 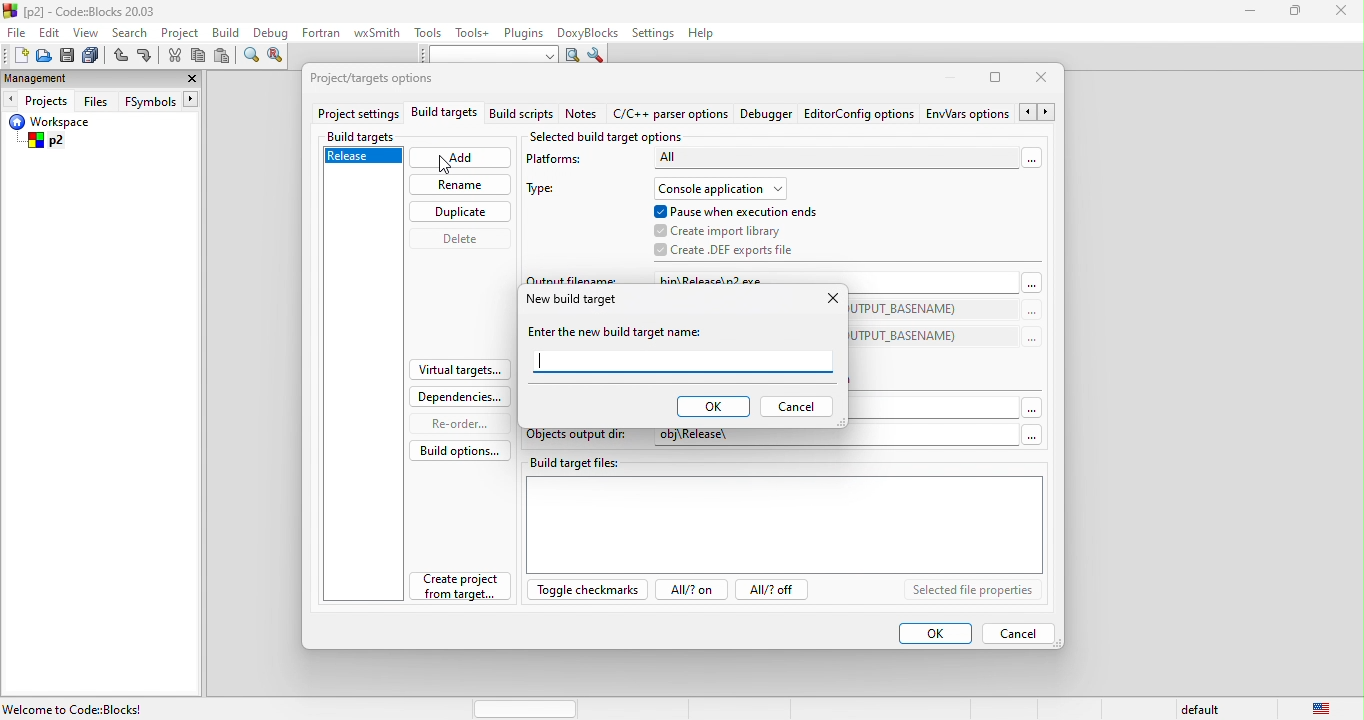 I want to click on minimize, so click(x=950, y=78).